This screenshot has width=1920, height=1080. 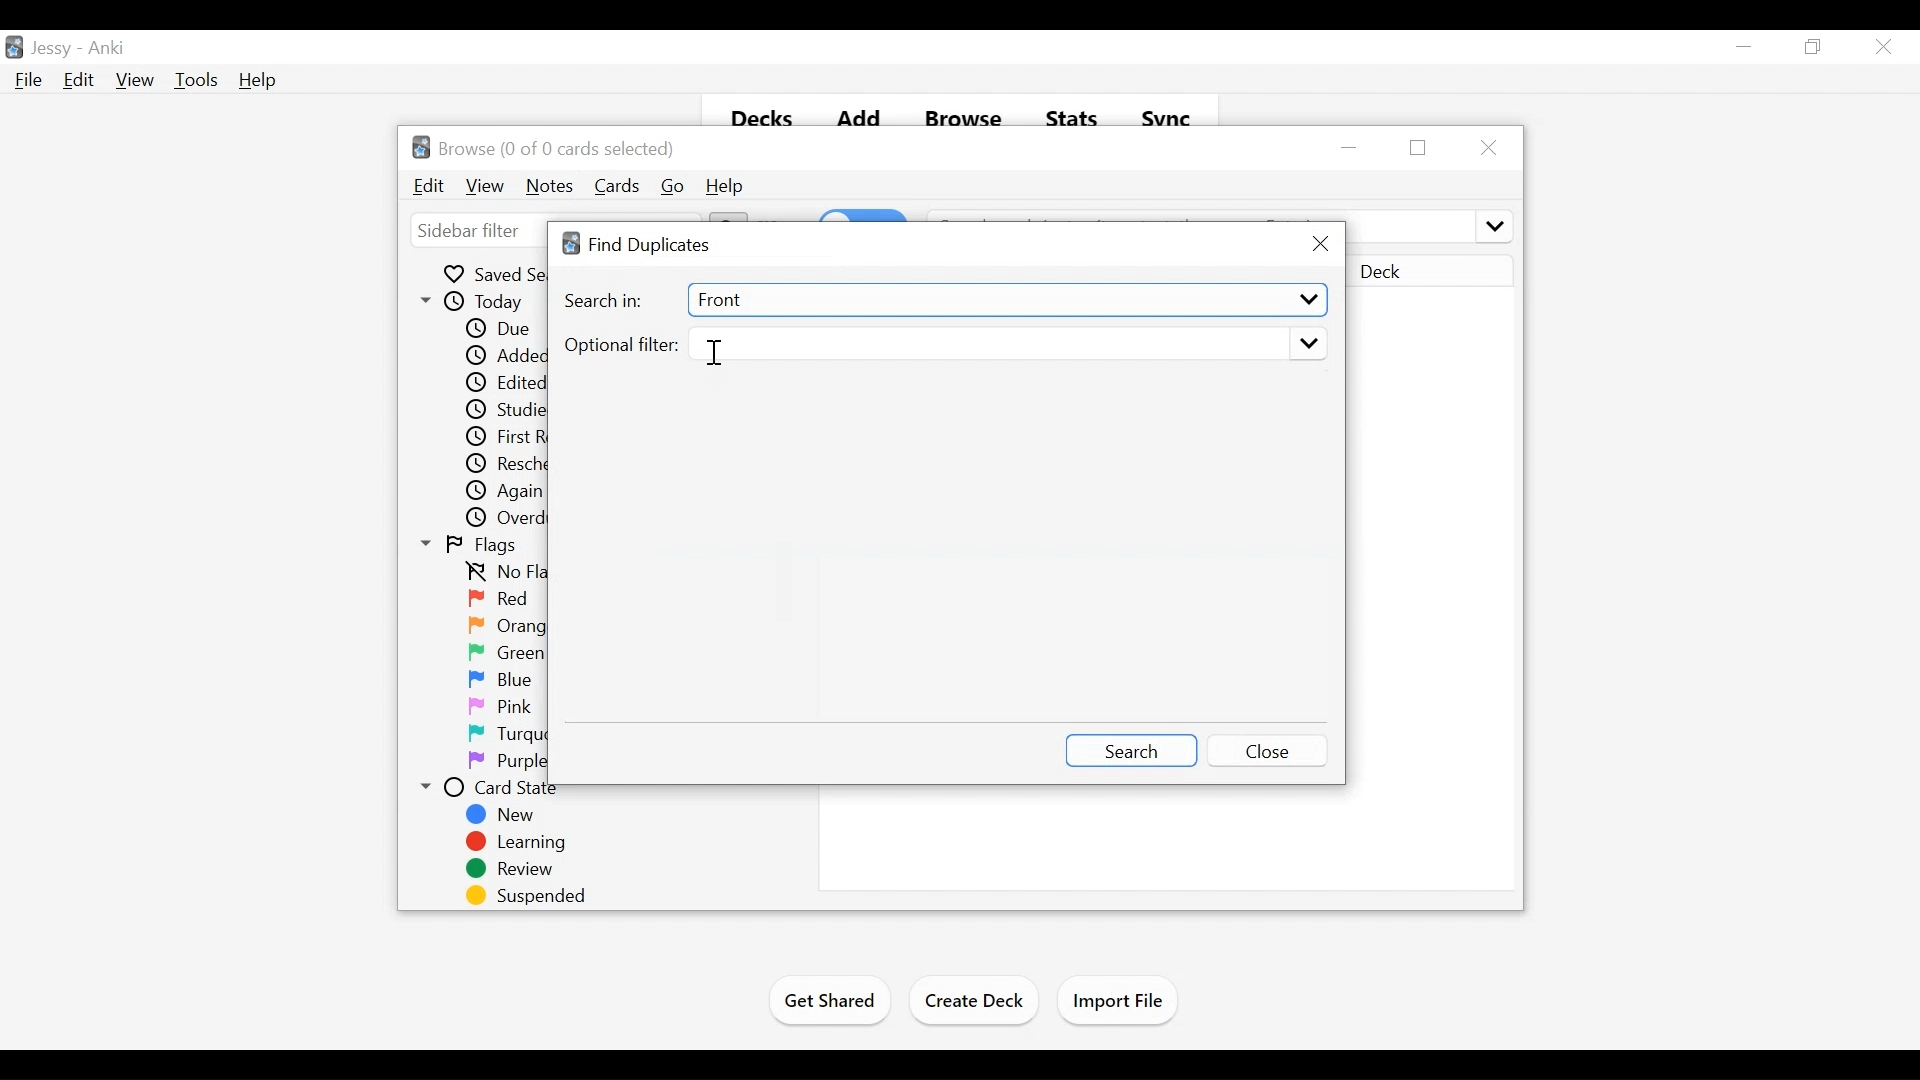 What do you see at coordinates (509, 870) in the screenshot?
I see `Review` at bounding box center [509, 870].